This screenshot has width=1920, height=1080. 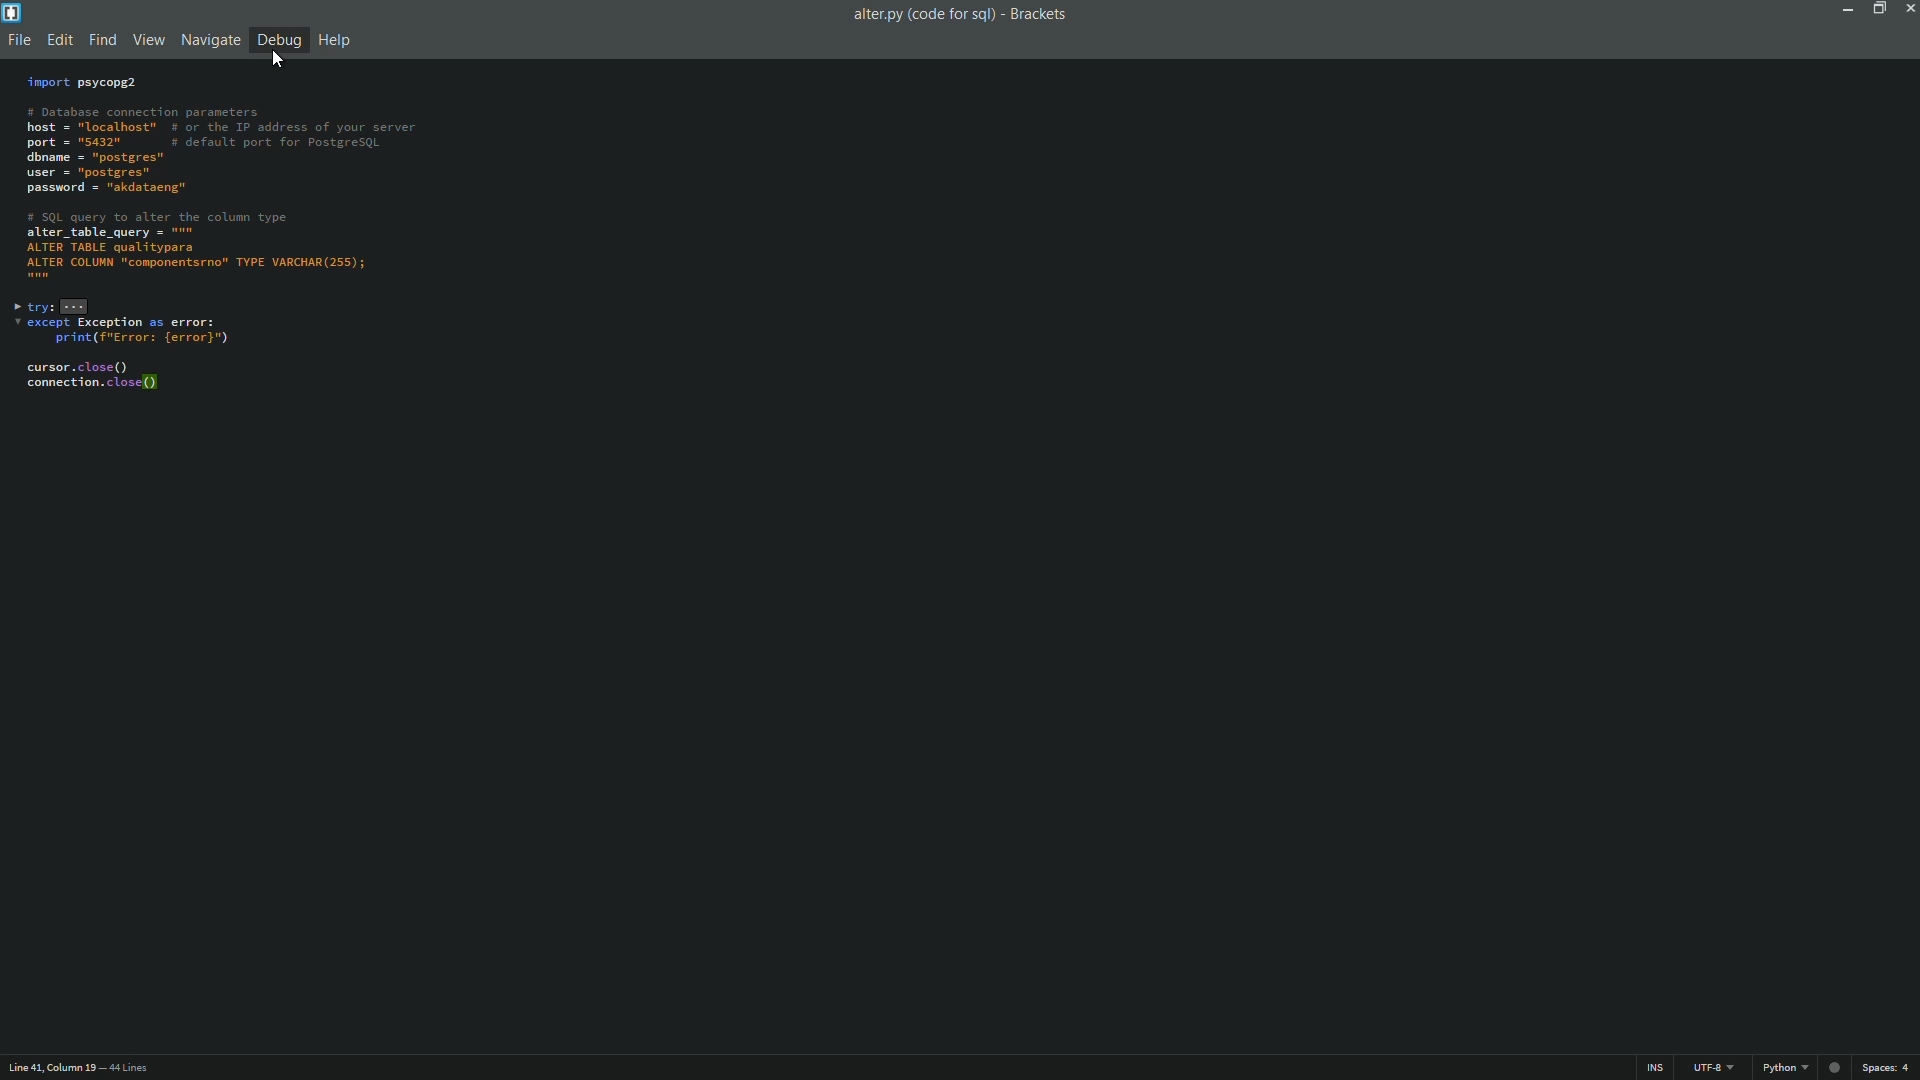 I want to click on App icon, so click(x=14, y=13).